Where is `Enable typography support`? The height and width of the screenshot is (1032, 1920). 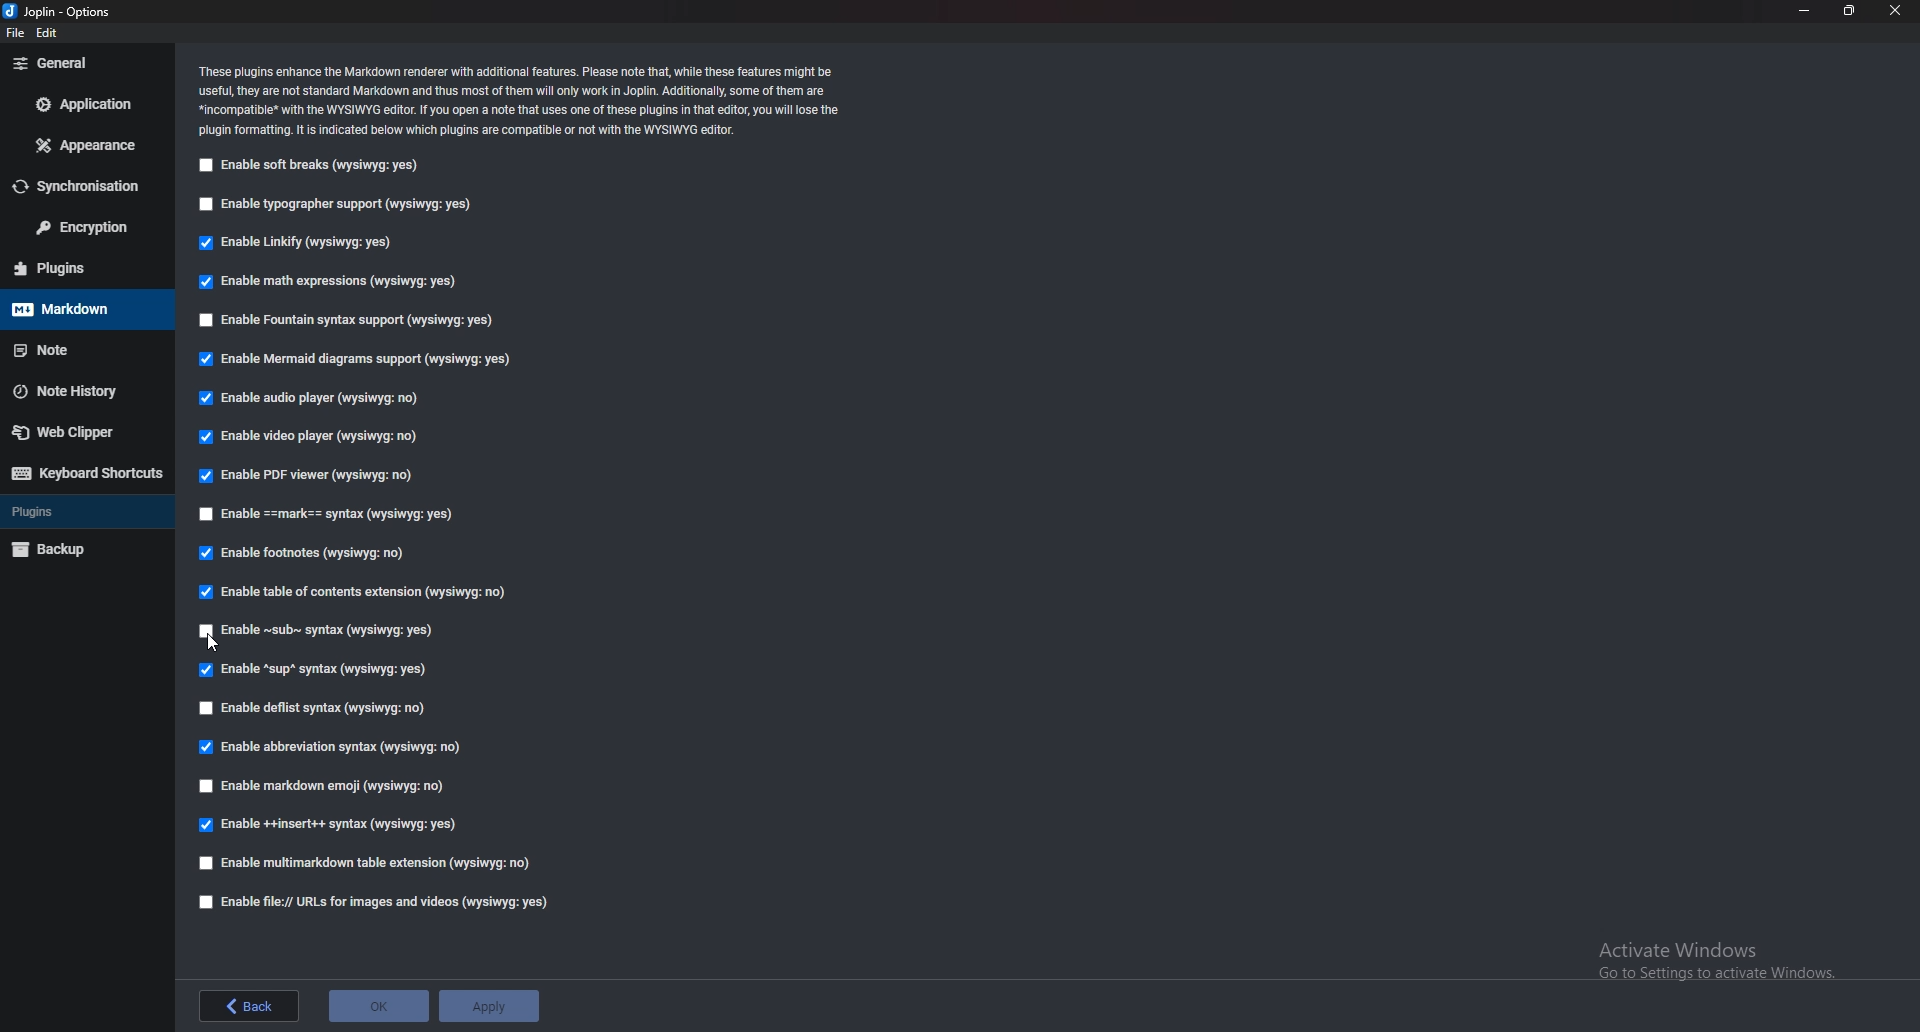
Enable typography support is located at coordinates (340, 206).